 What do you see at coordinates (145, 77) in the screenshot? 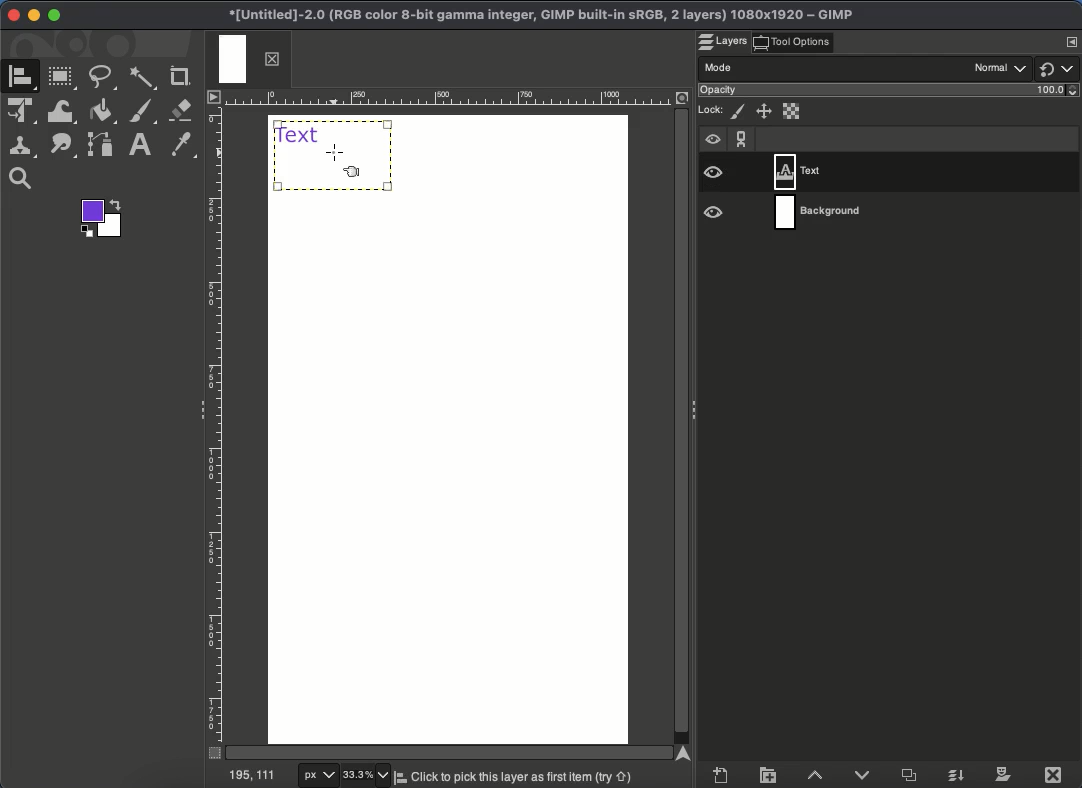
I see `Fuzzy select tool` at bounding box center [145, 77].